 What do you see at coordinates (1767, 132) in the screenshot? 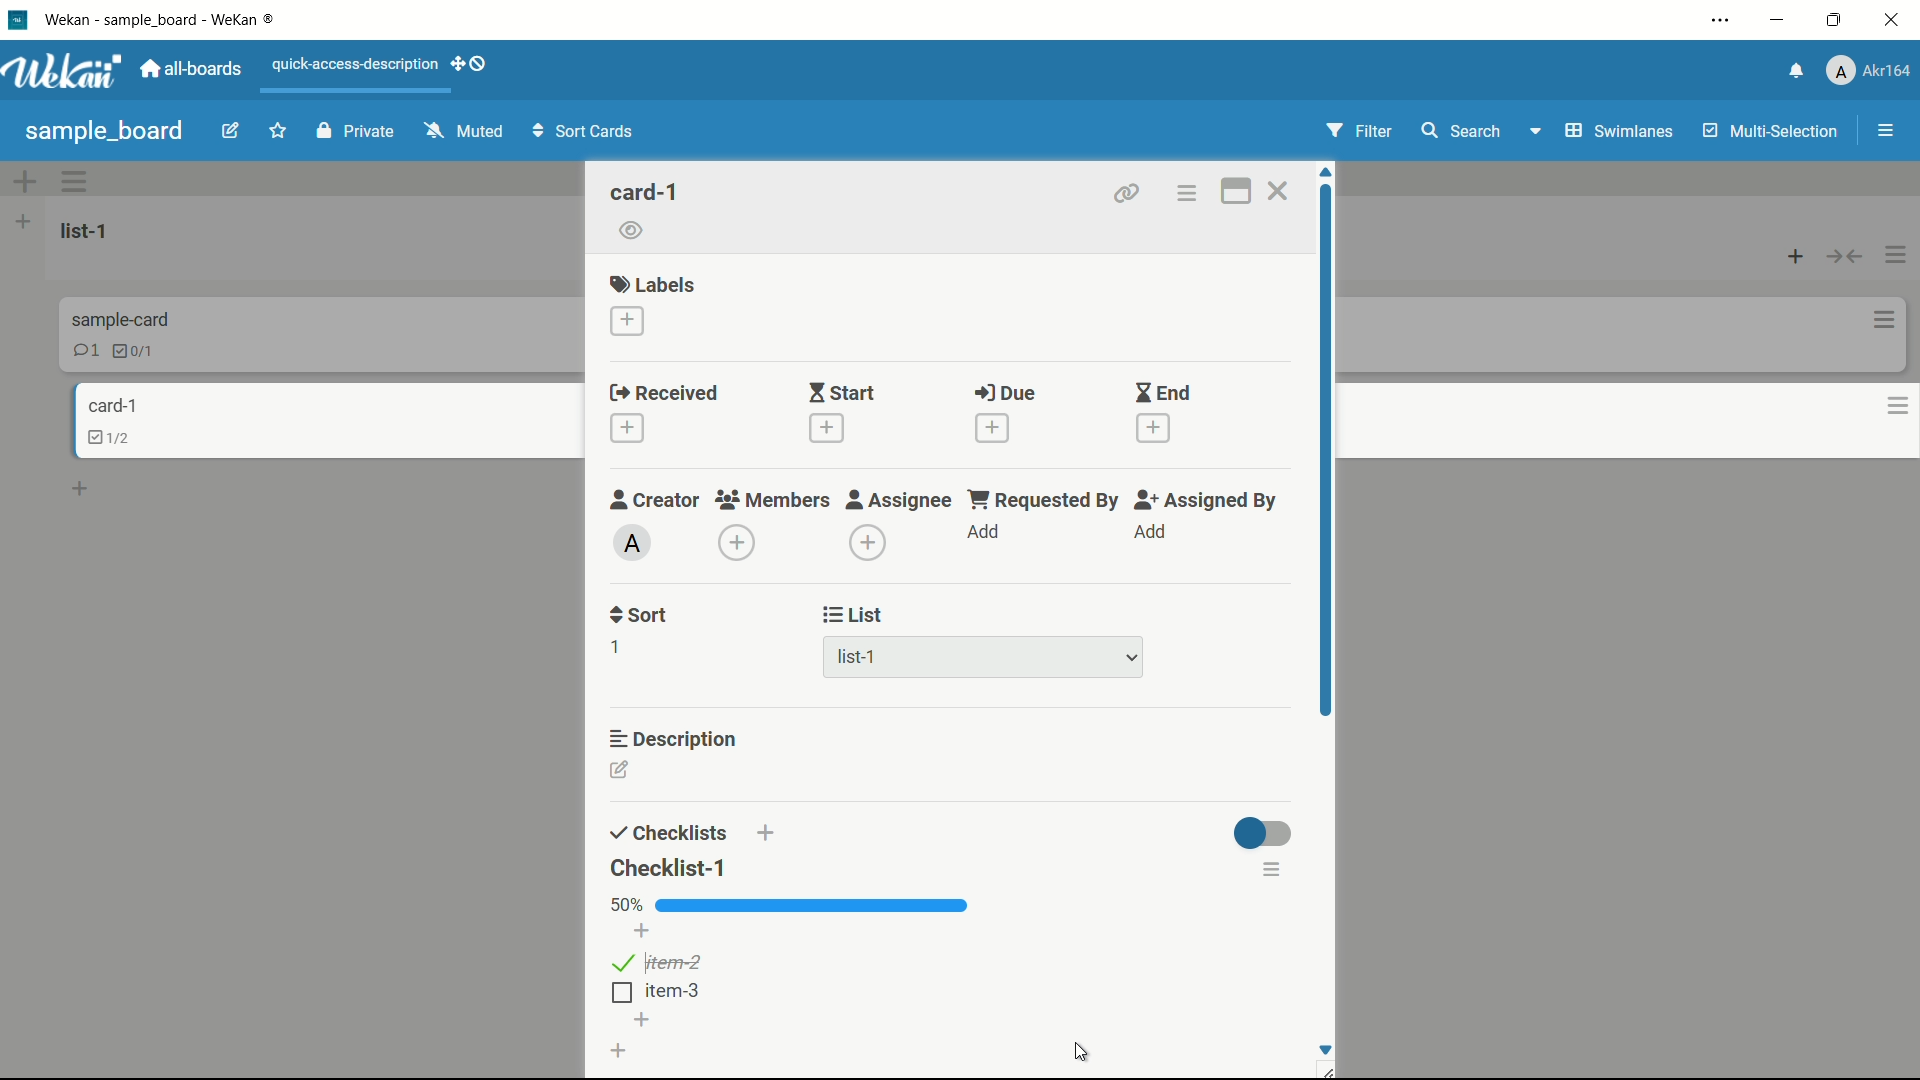
I see `multi- selection` at bounding box center [1767, 132].